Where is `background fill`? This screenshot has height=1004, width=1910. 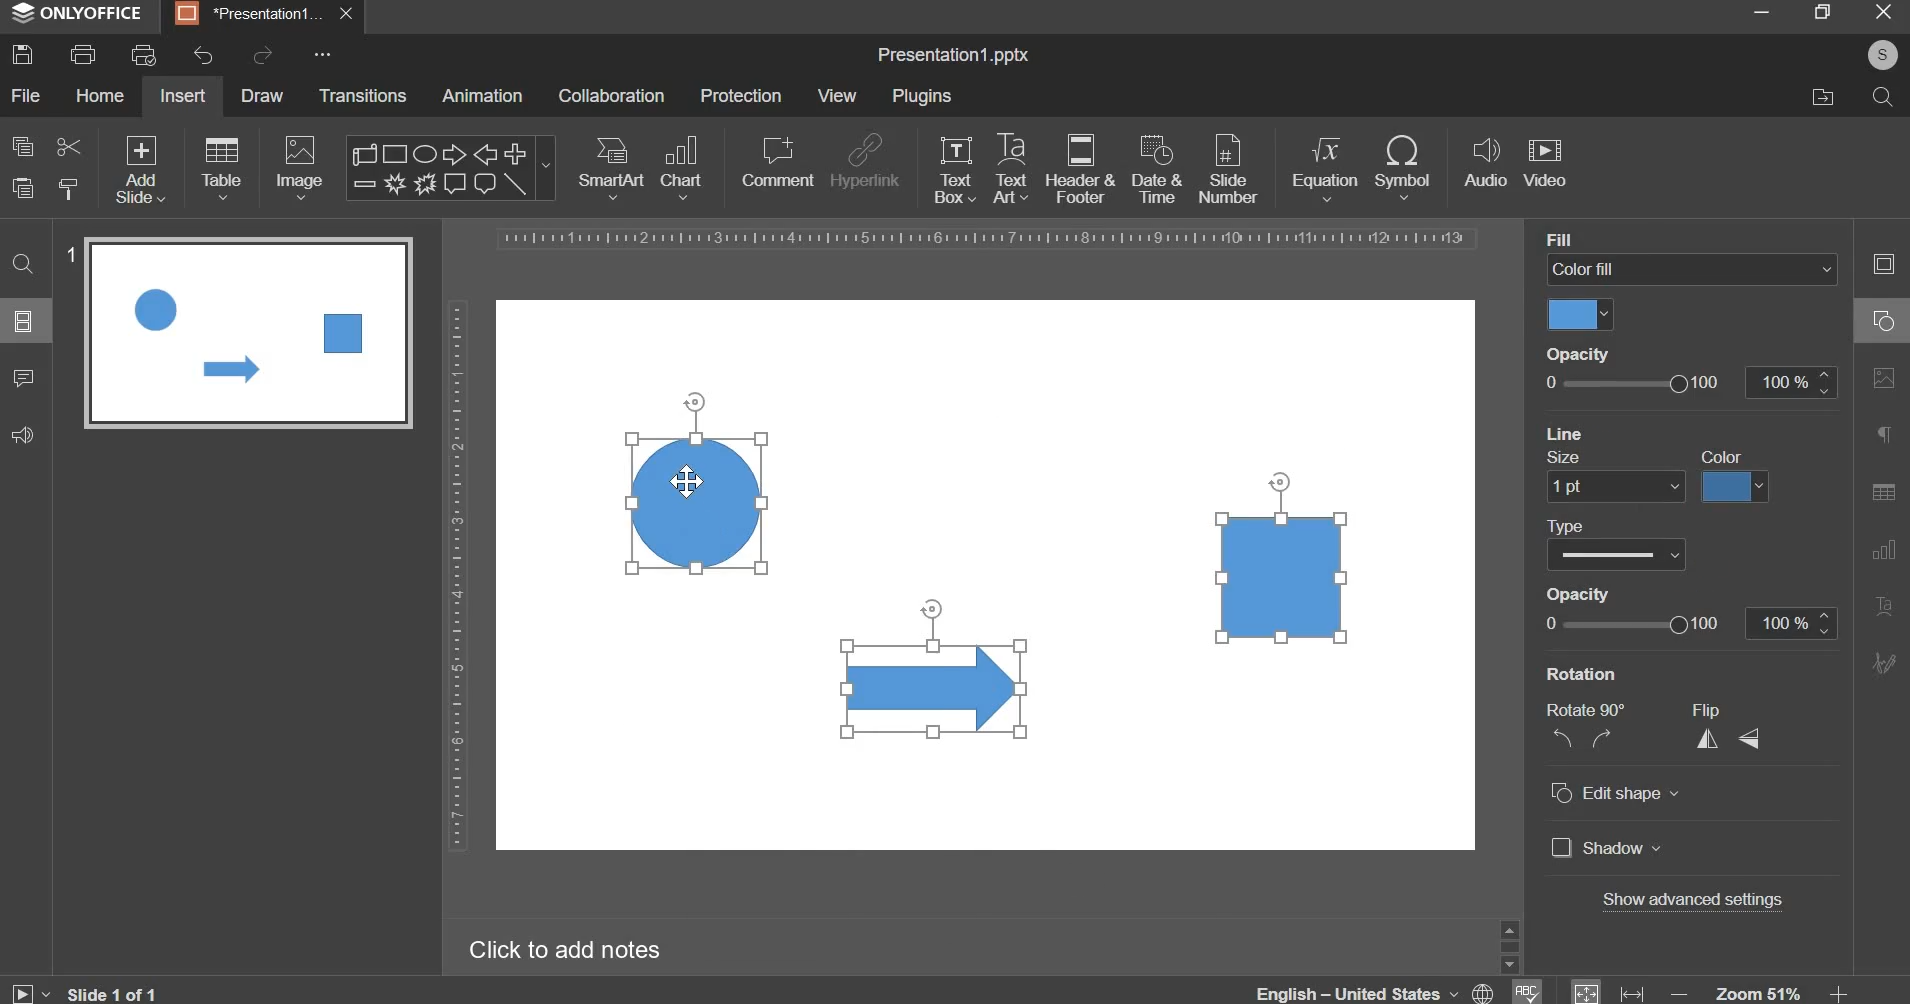
background fill is located at coordinates (1693, 270).